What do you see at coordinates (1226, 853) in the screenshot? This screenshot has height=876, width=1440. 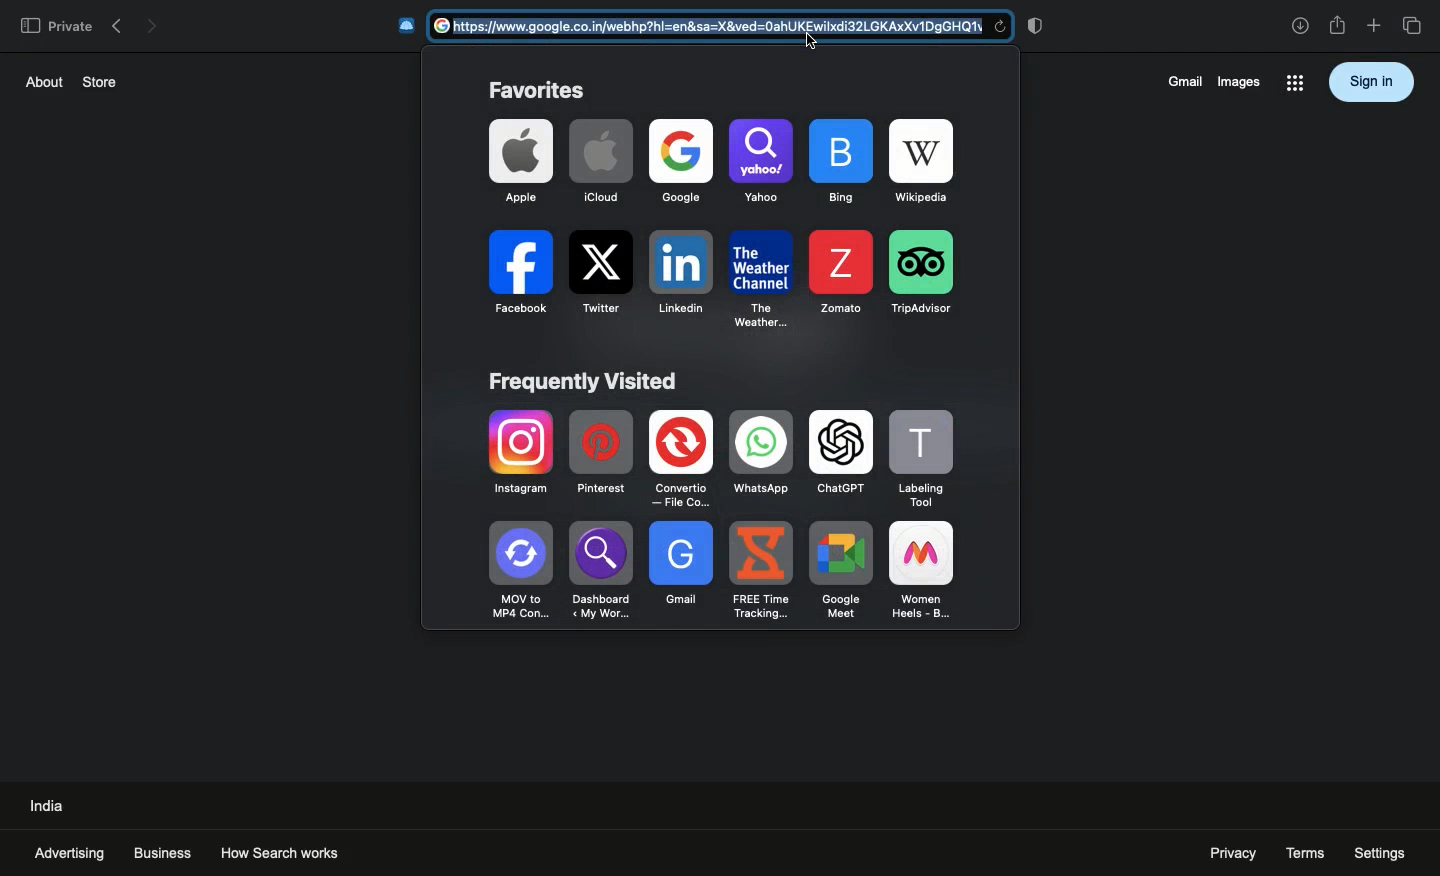 I see `privacy` at bounding box center [1226, 853].